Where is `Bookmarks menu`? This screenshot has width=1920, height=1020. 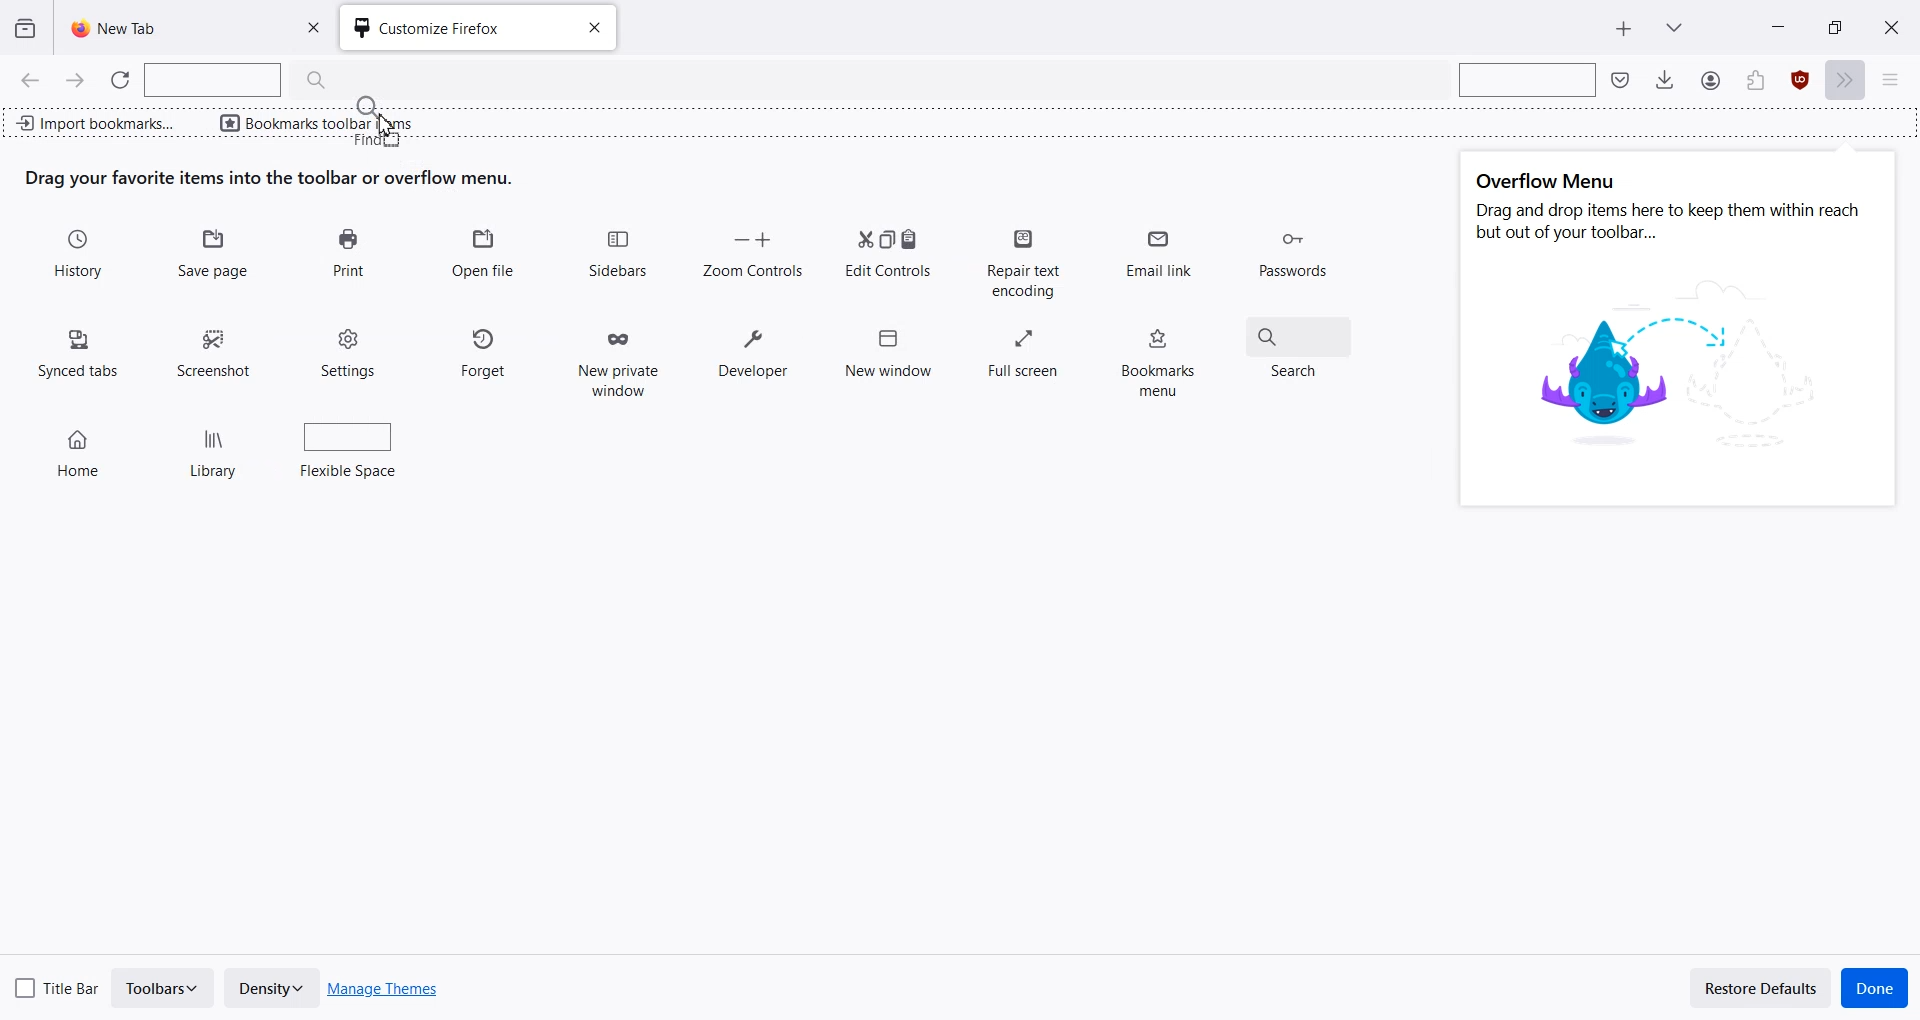
Bookmarks menu is located at coordinates (1159, 355).